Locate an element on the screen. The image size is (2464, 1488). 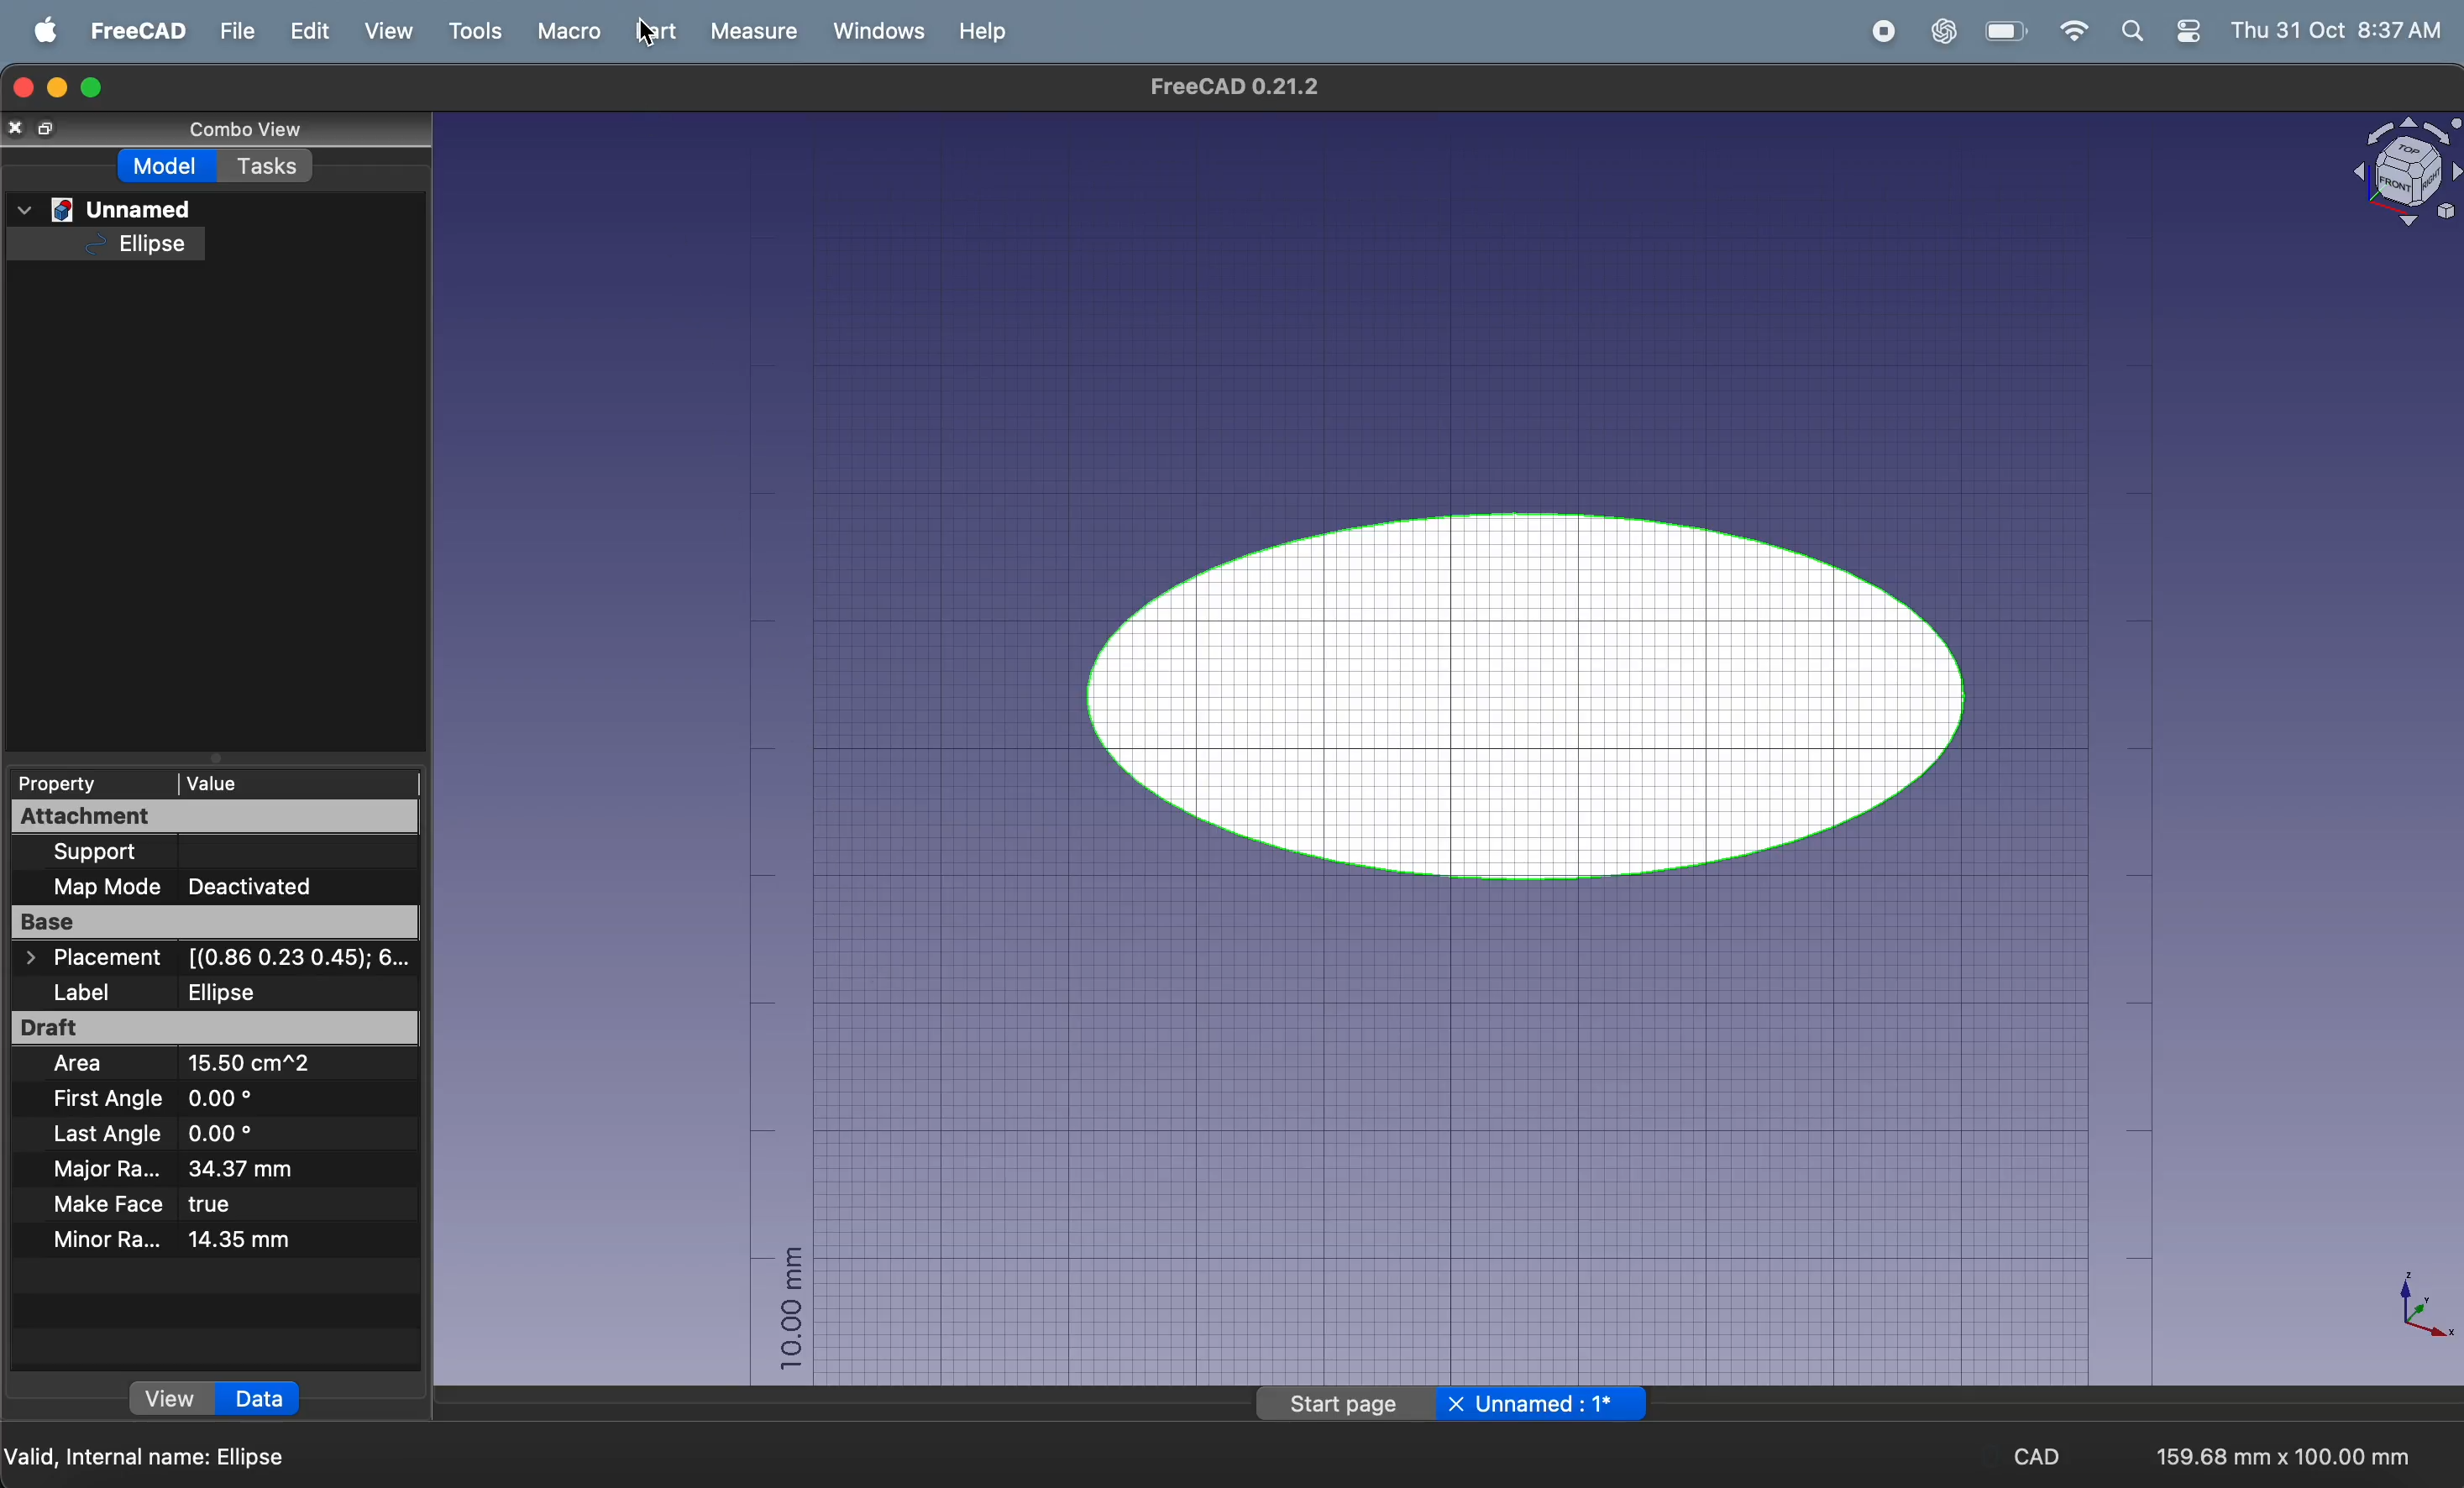
10.00mm is located at coordinates (785, 1310).